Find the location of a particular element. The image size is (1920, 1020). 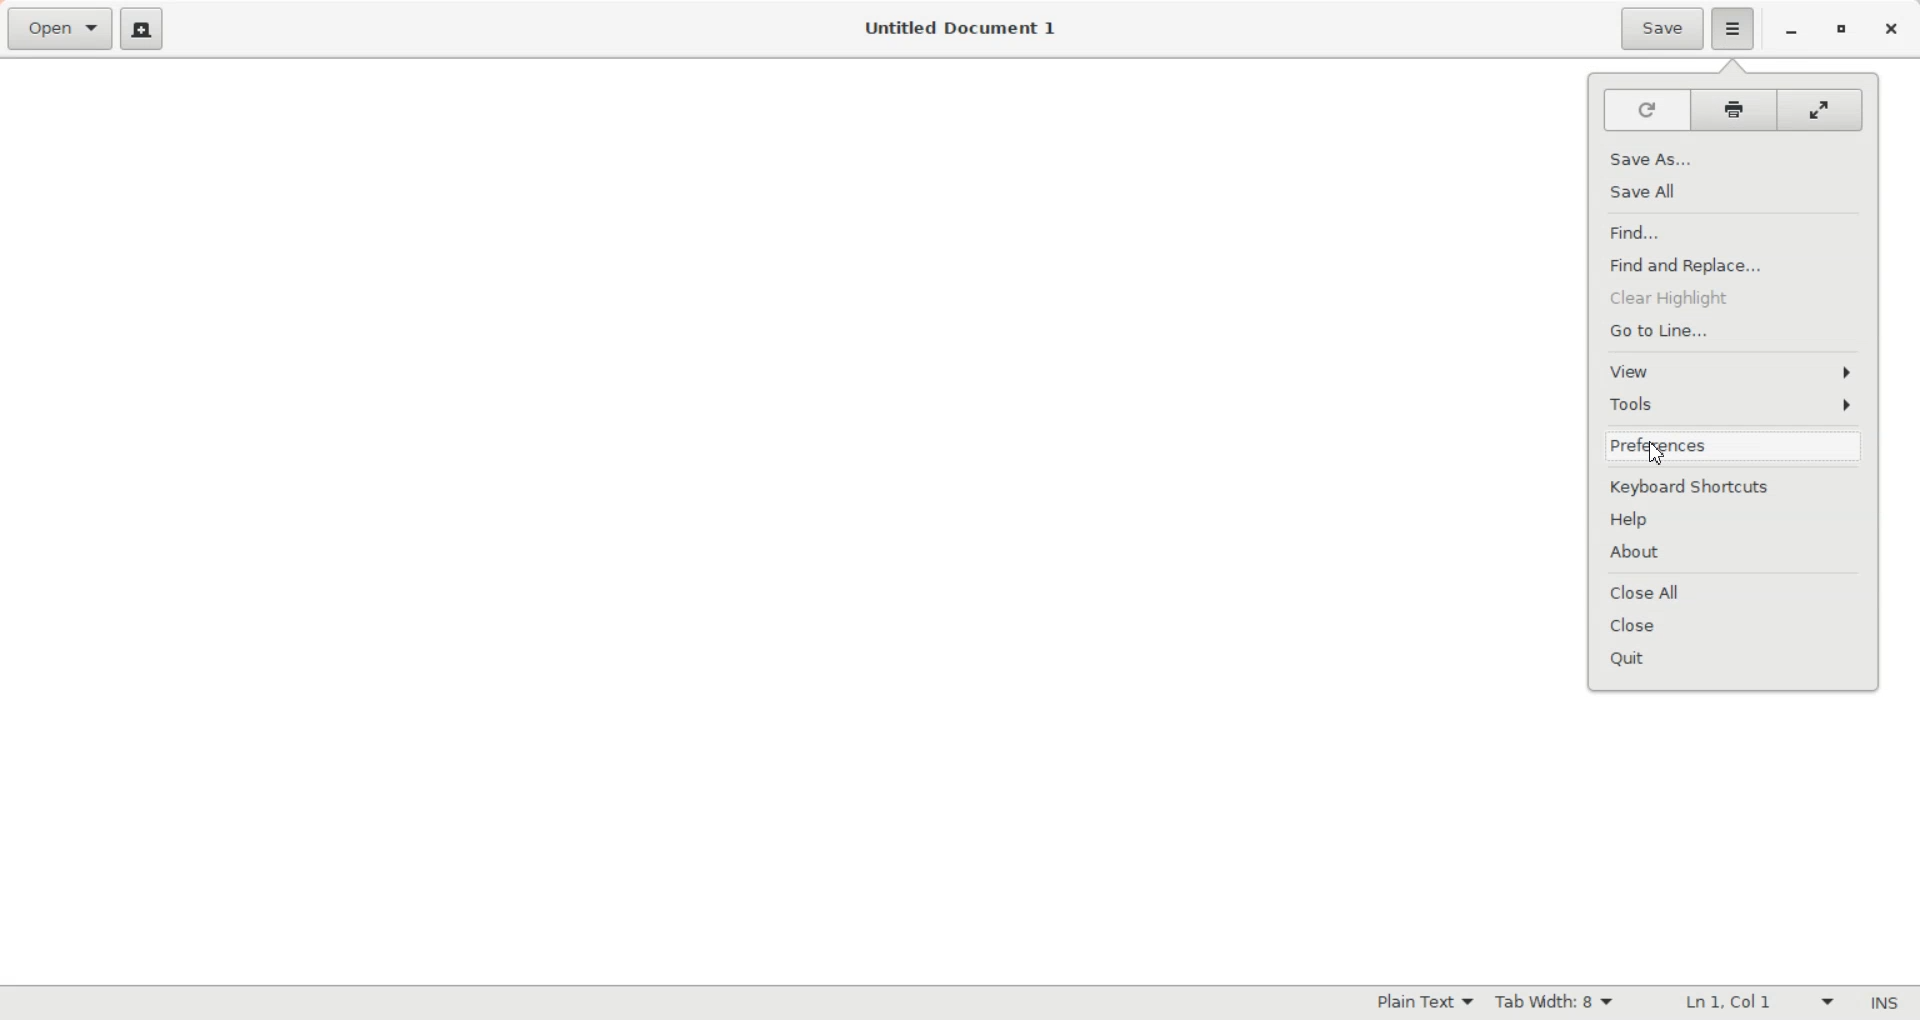

Find and Replace is located at coordinates (1733, 262).